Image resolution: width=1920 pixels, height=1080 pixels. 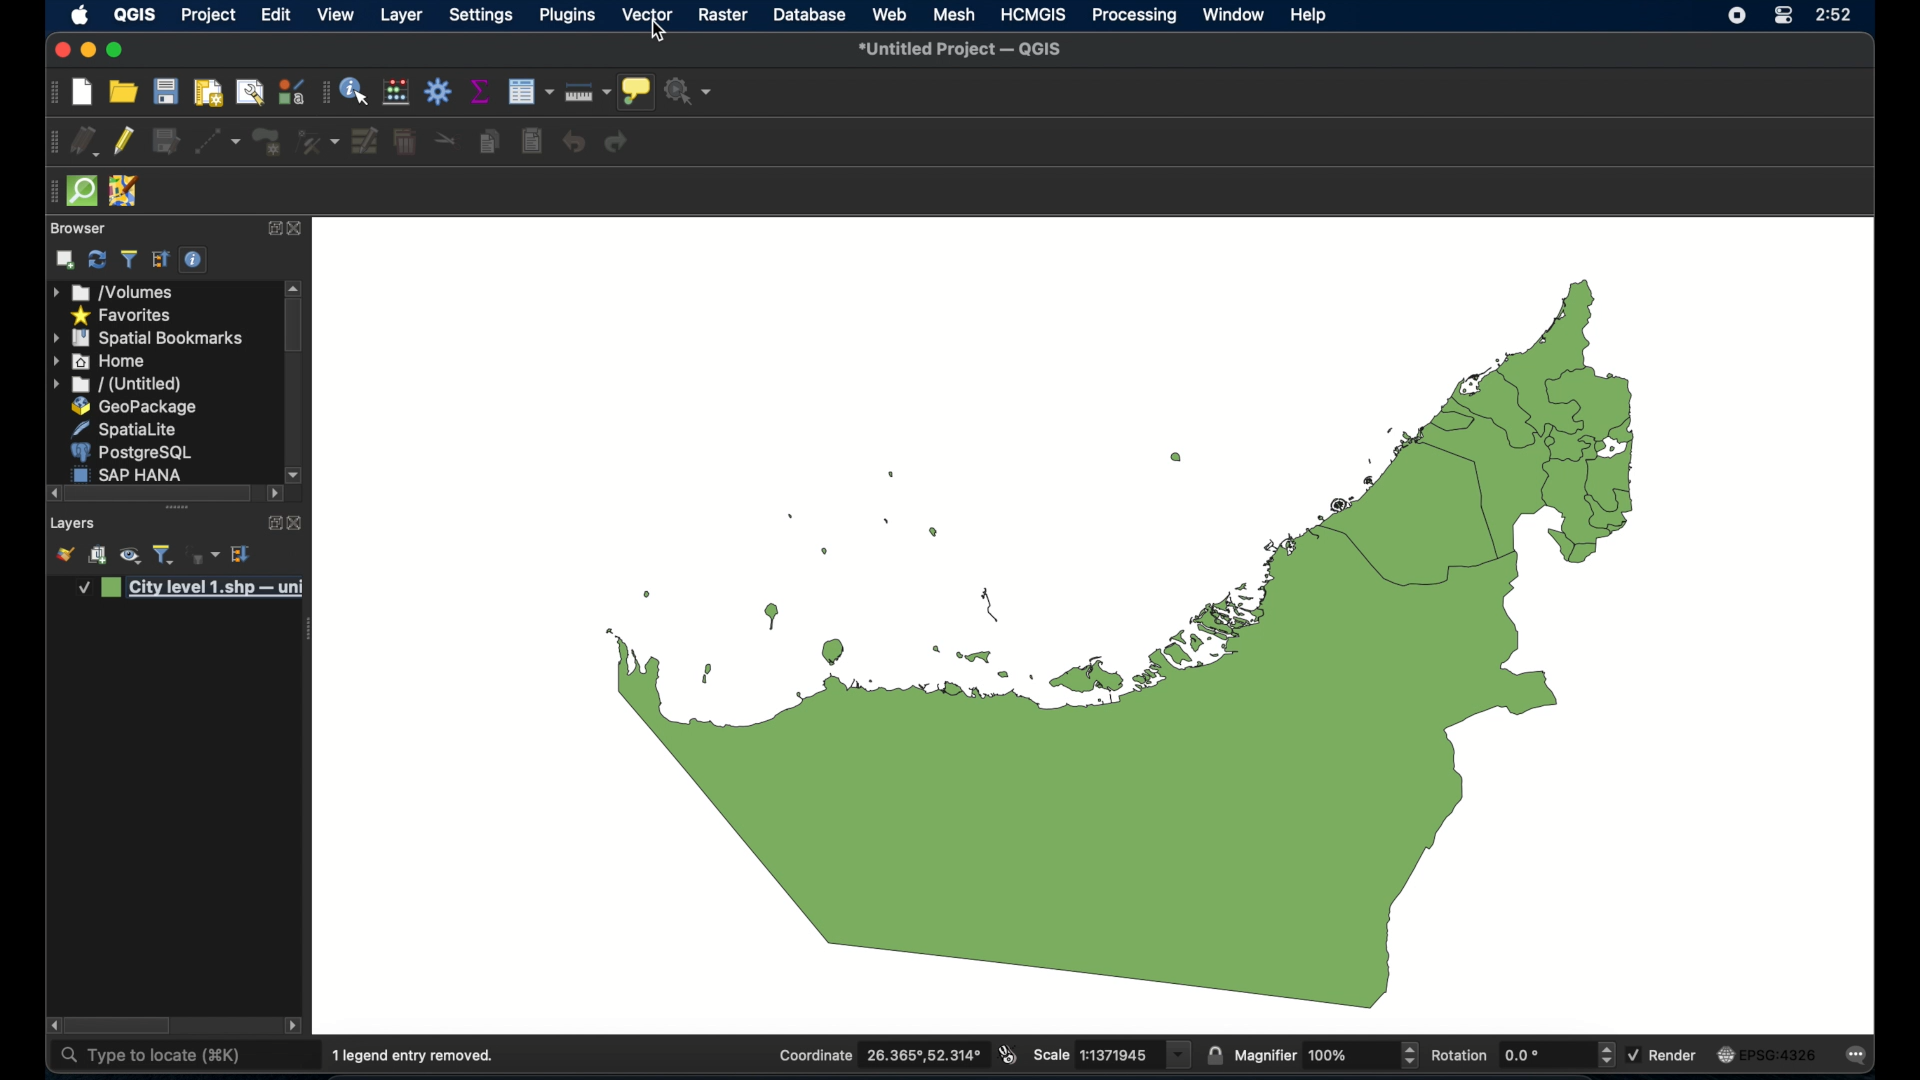 What do you see at coordinates (132, 473) in the screenshot?
I see `sap hana` at bounding box center [132, 473].